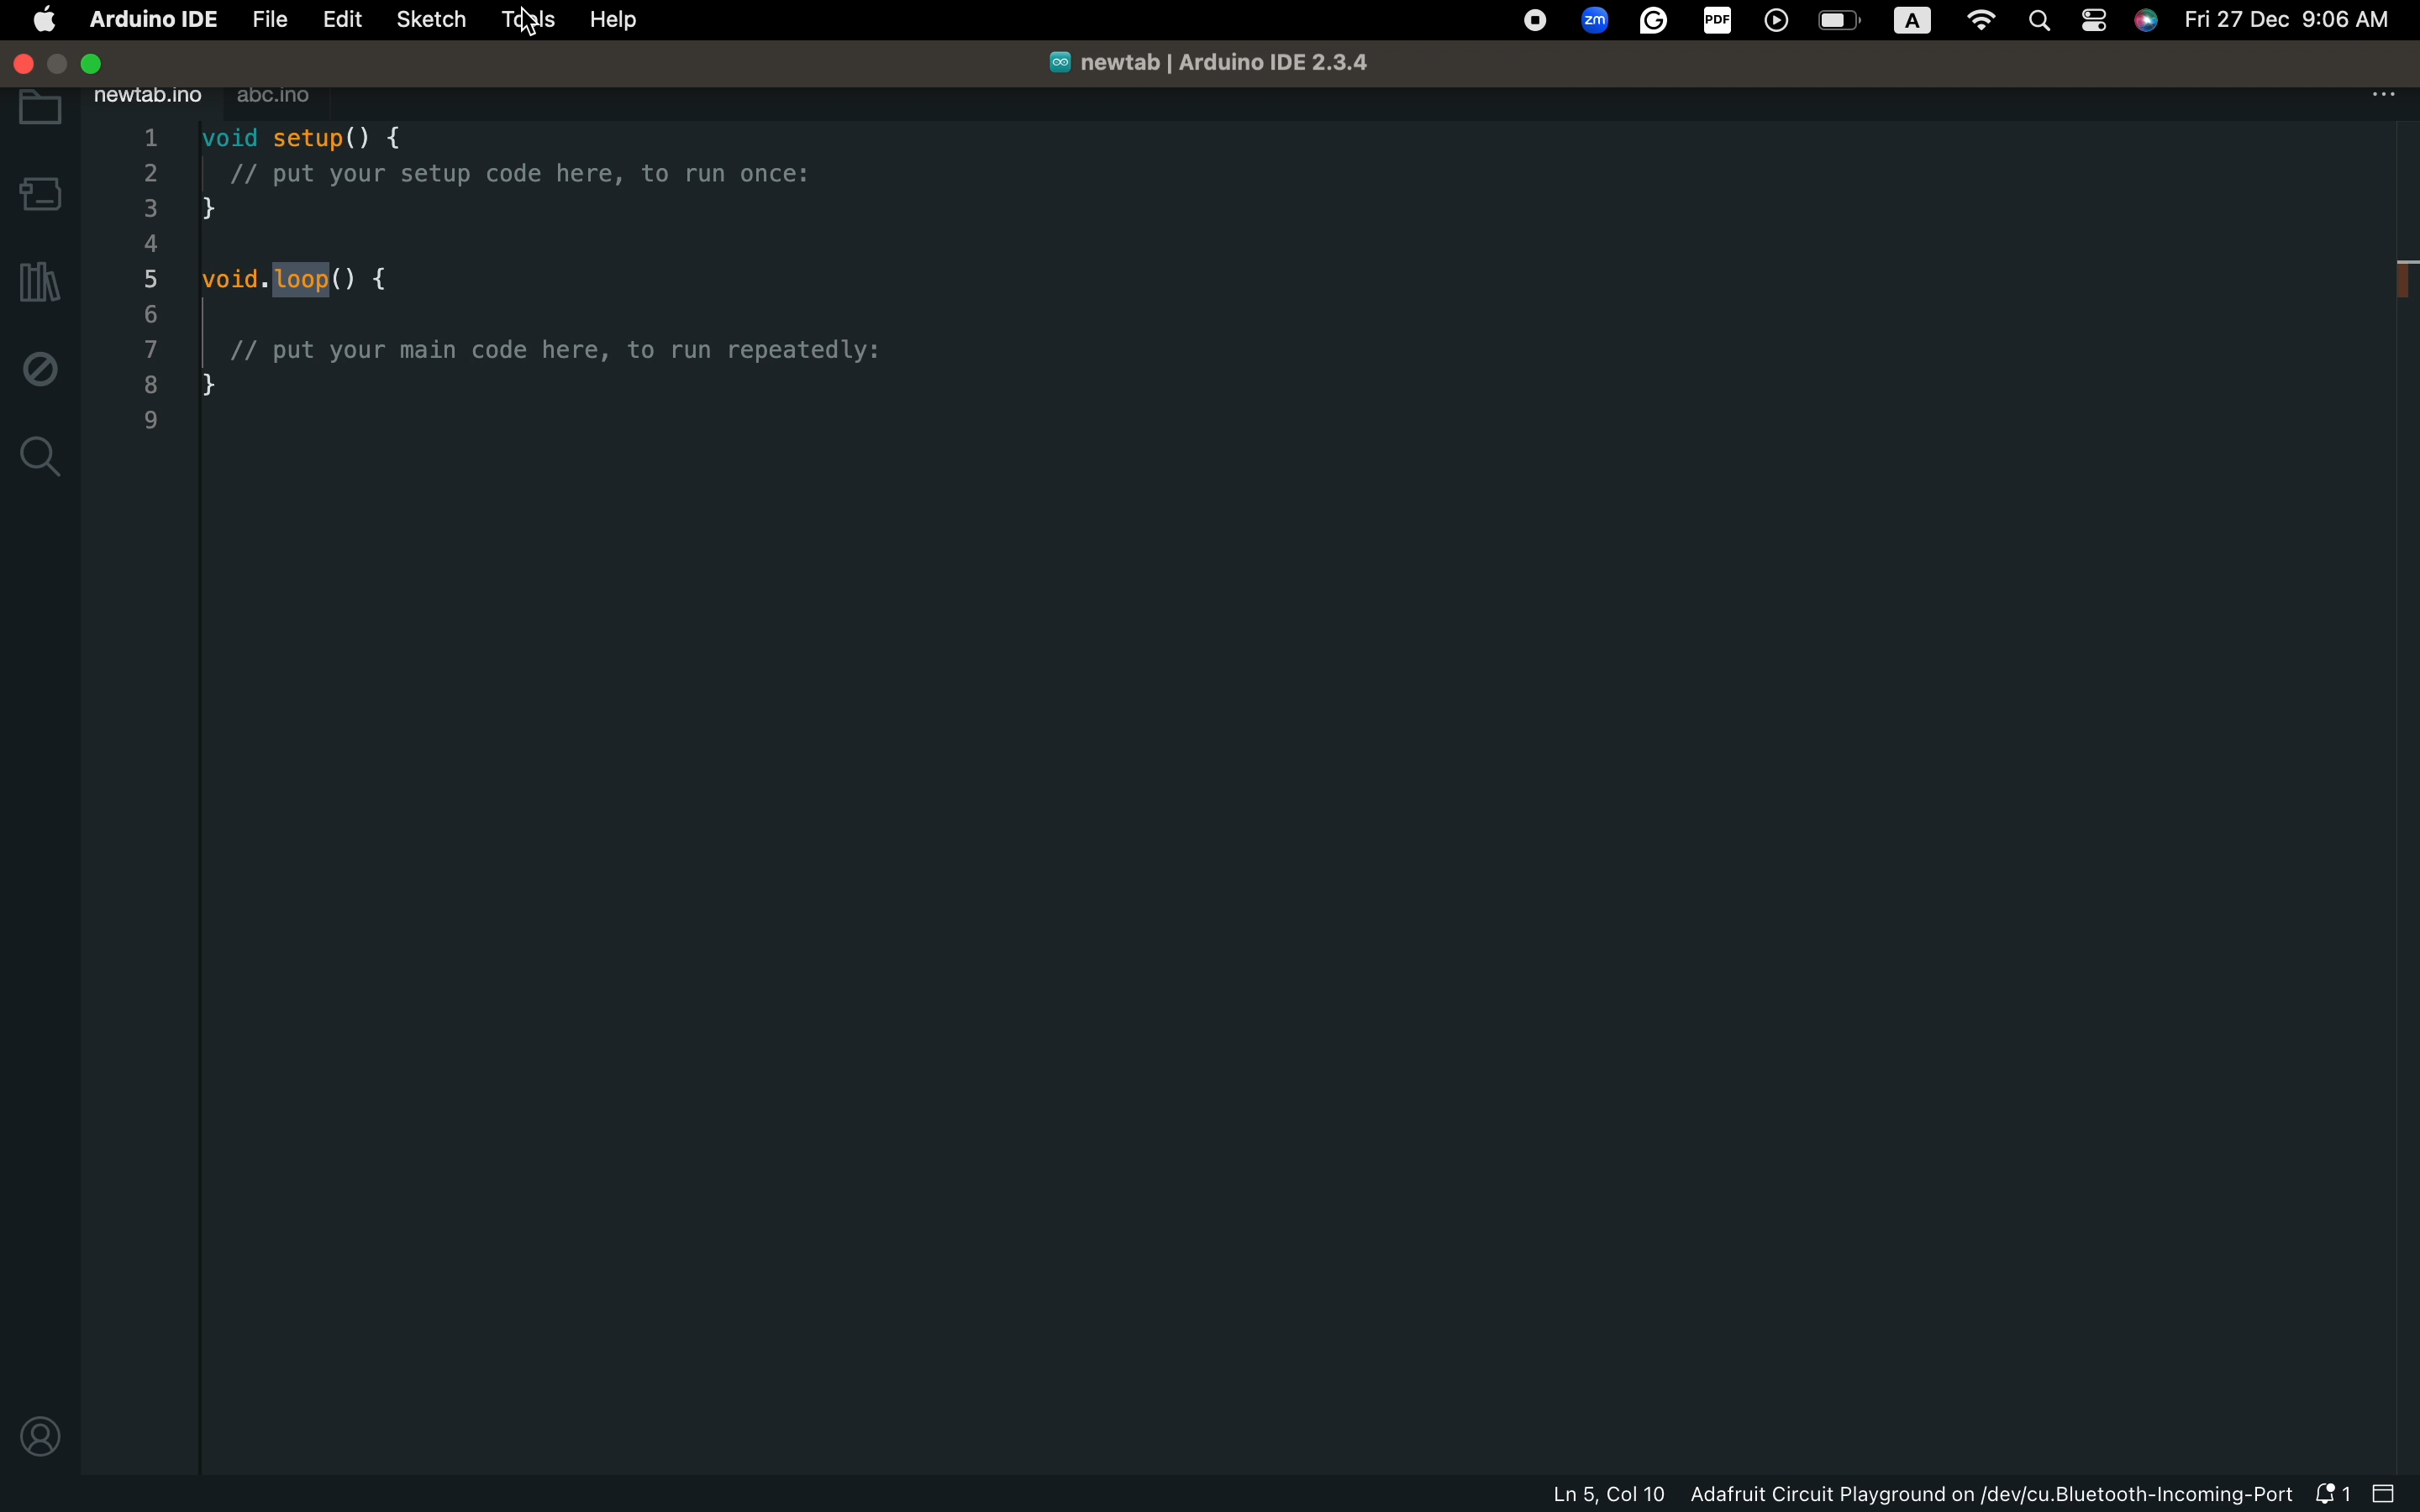 The width and height of the screenshot is (2420, 1512). What do you see at coordinates (1783, 19) in the screenshot?
I see `player` at bounding box center [1783, 19].